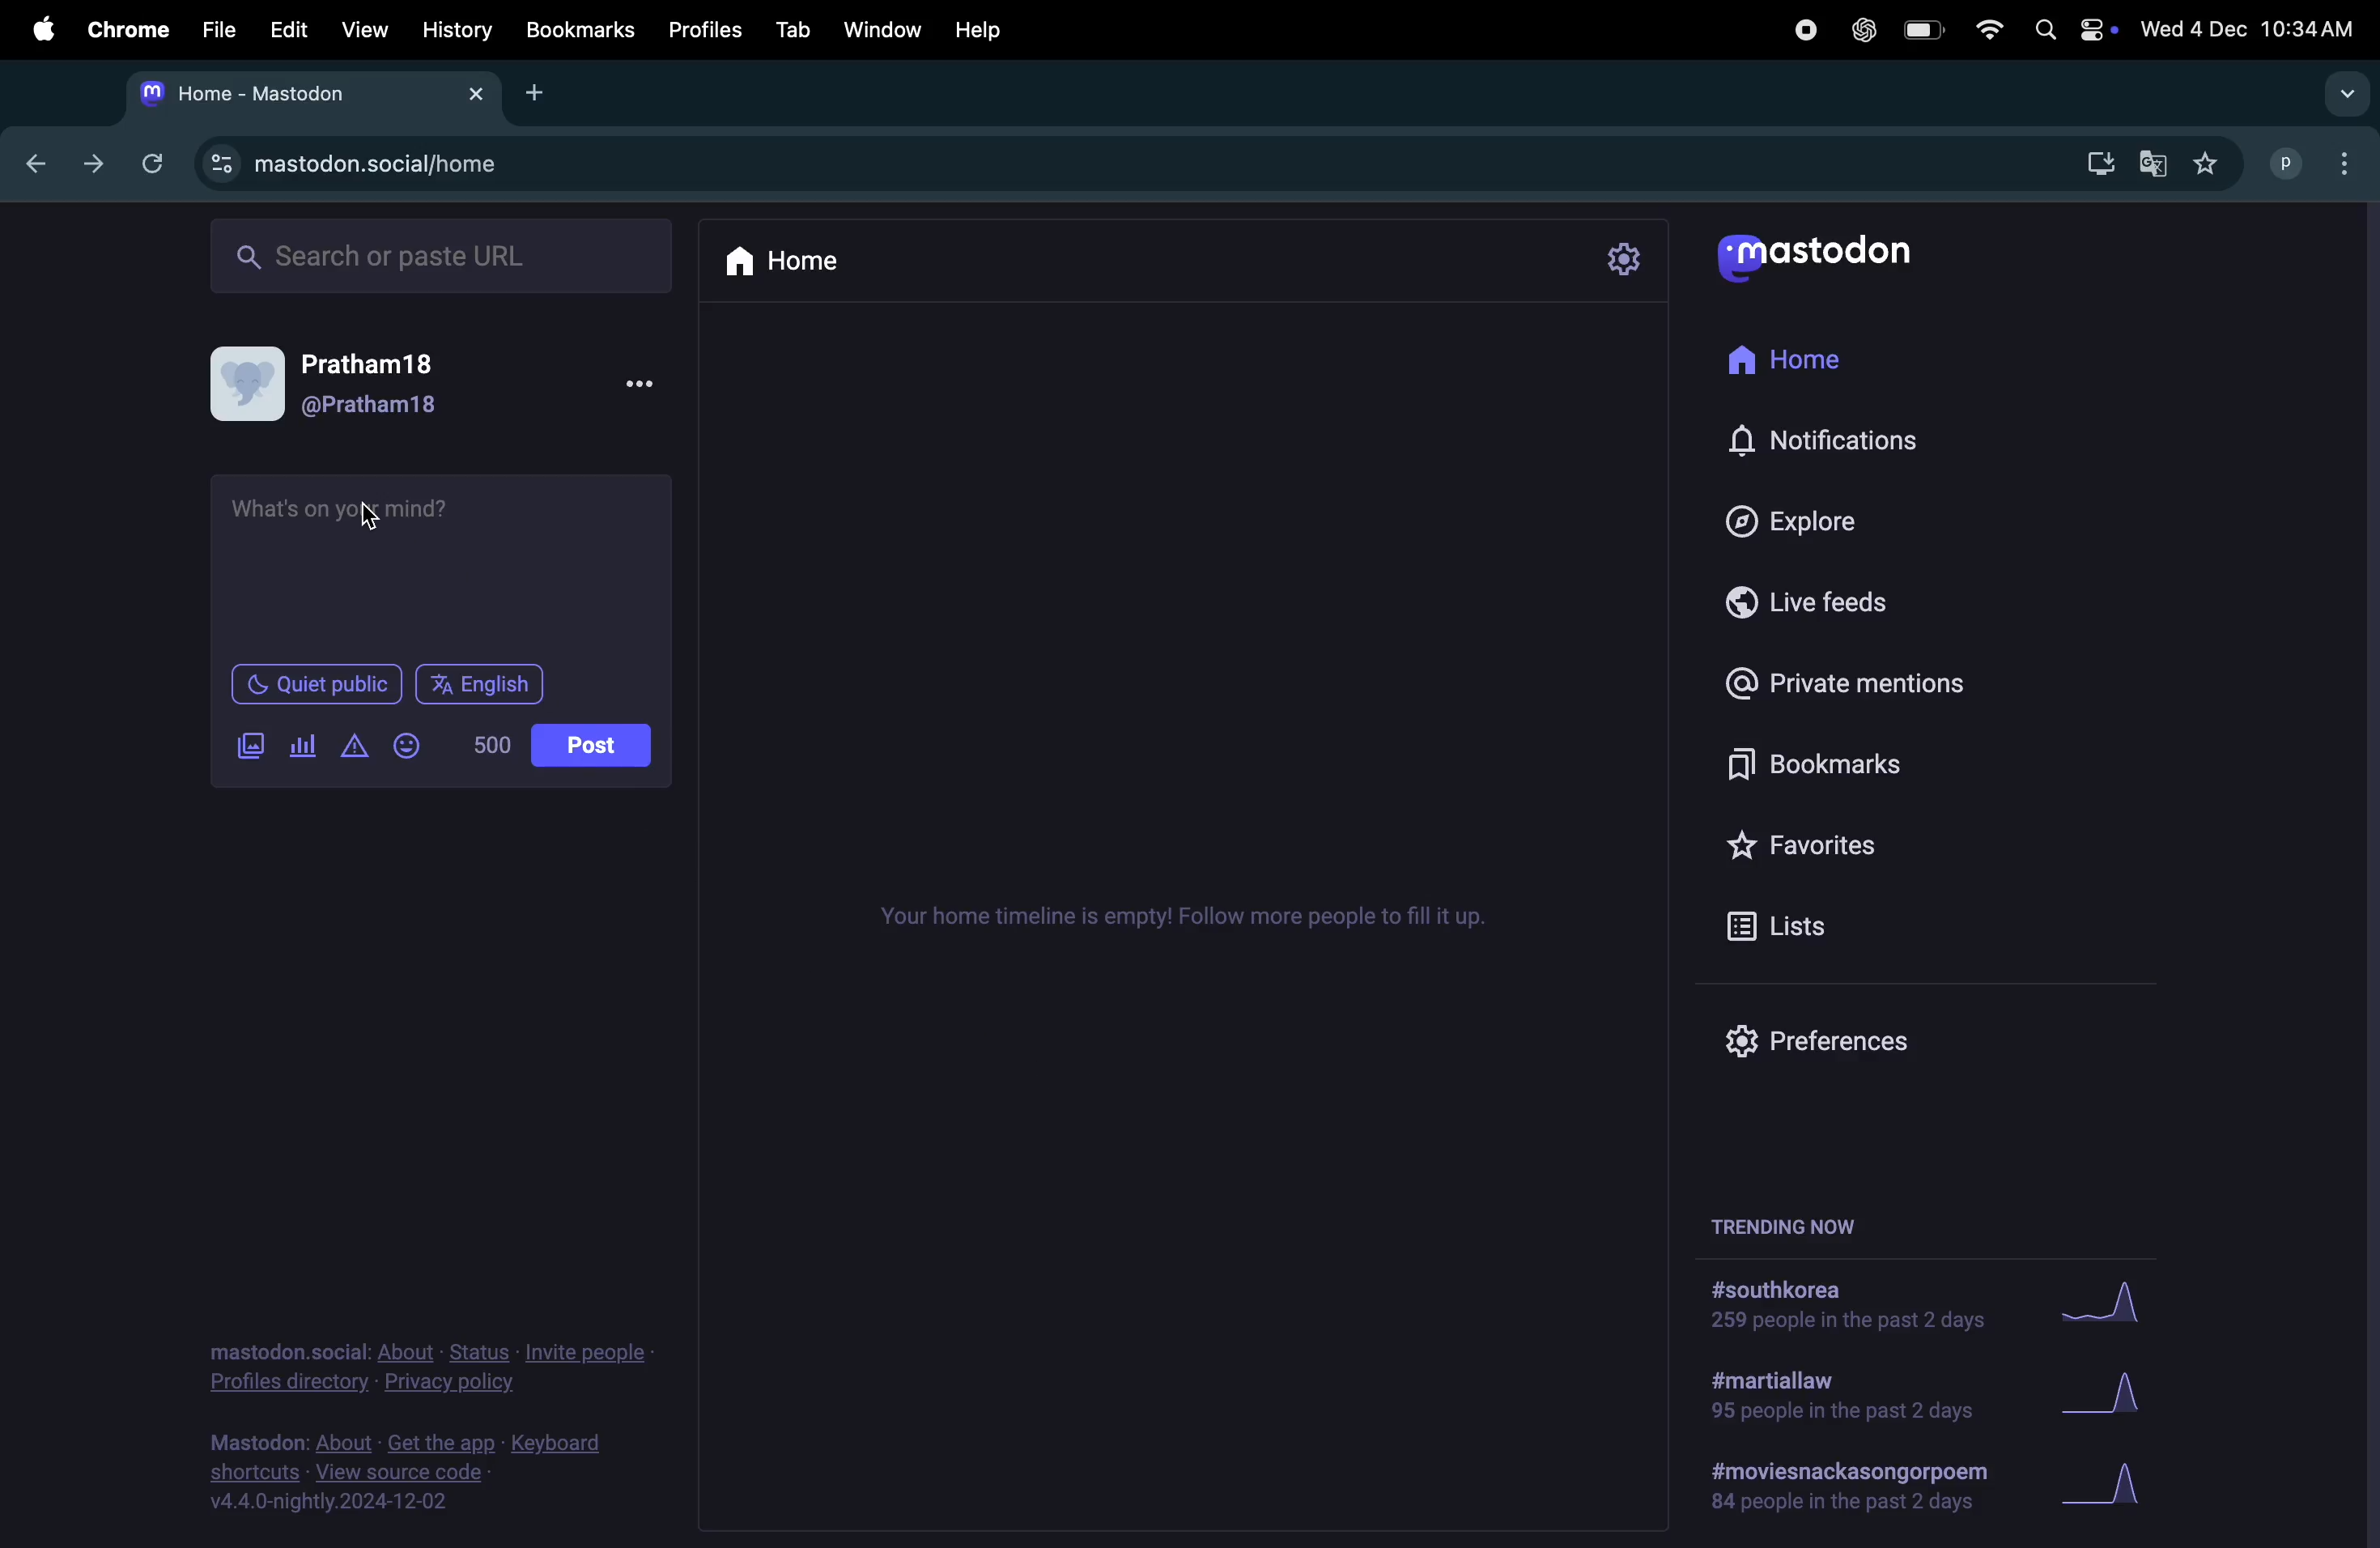 The image size is (2380, 1548). I want to click on refresh, so click(152, 161).